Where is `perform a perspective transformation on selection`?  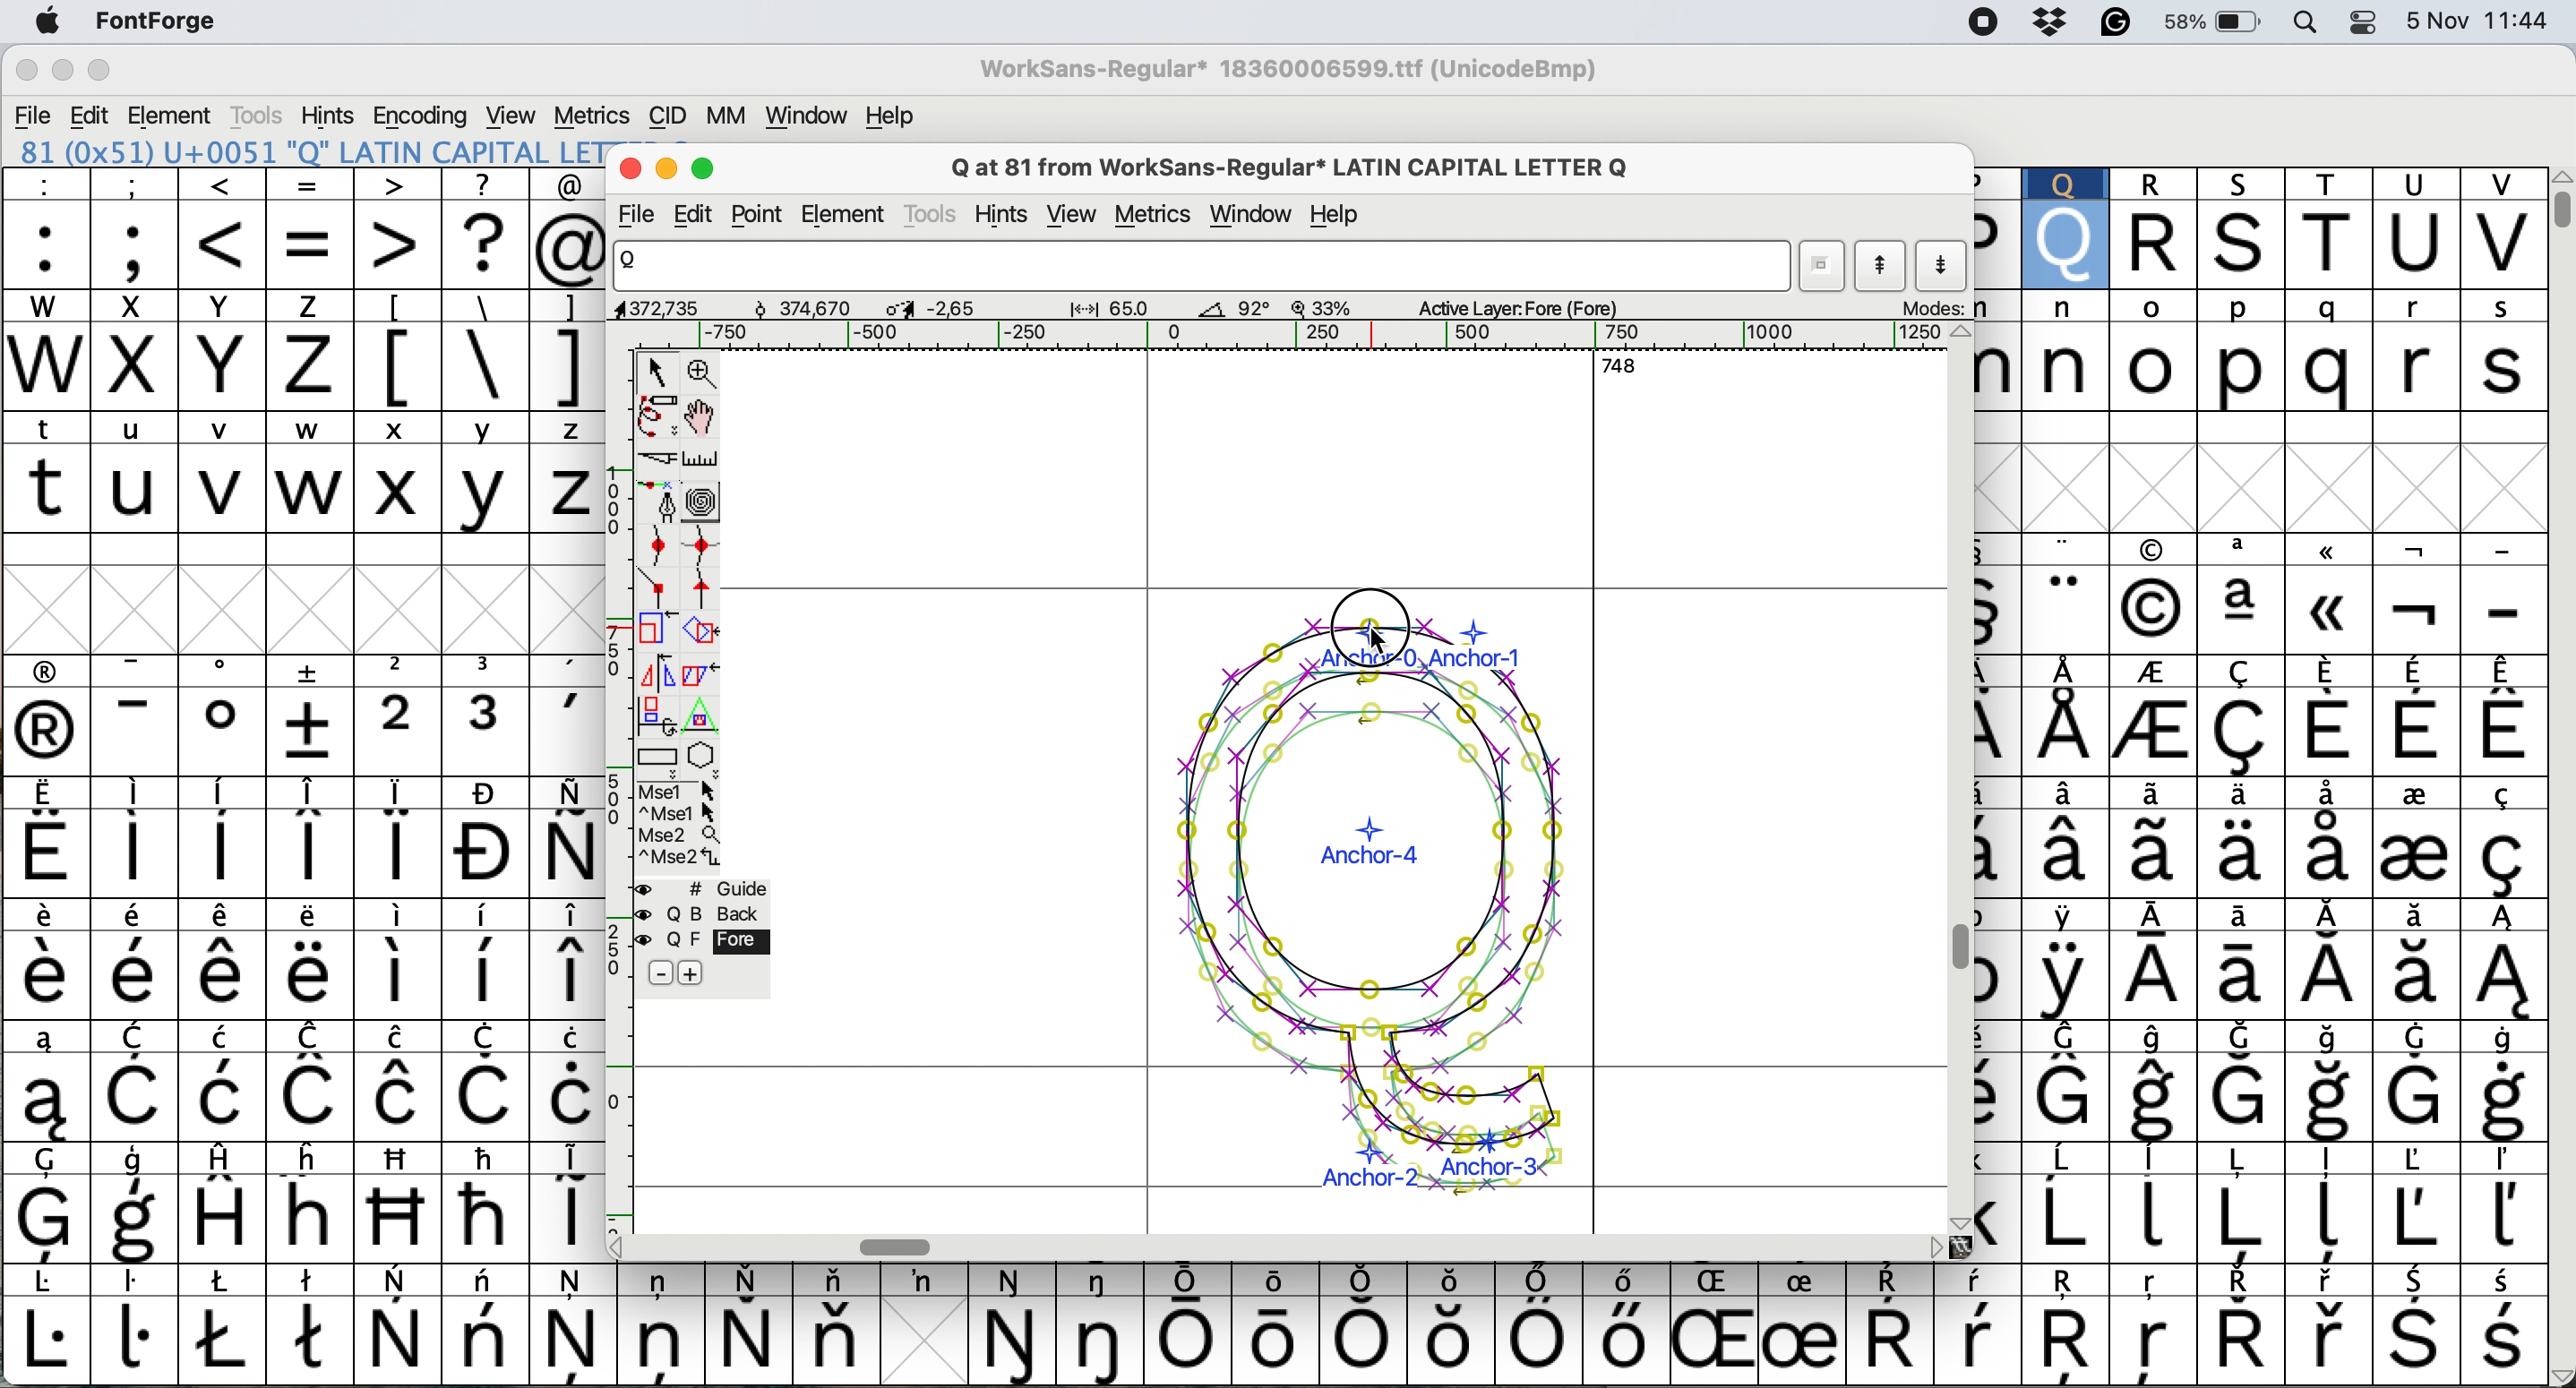
perform a perspective transformation on selection is located at coordinates (706, 716).